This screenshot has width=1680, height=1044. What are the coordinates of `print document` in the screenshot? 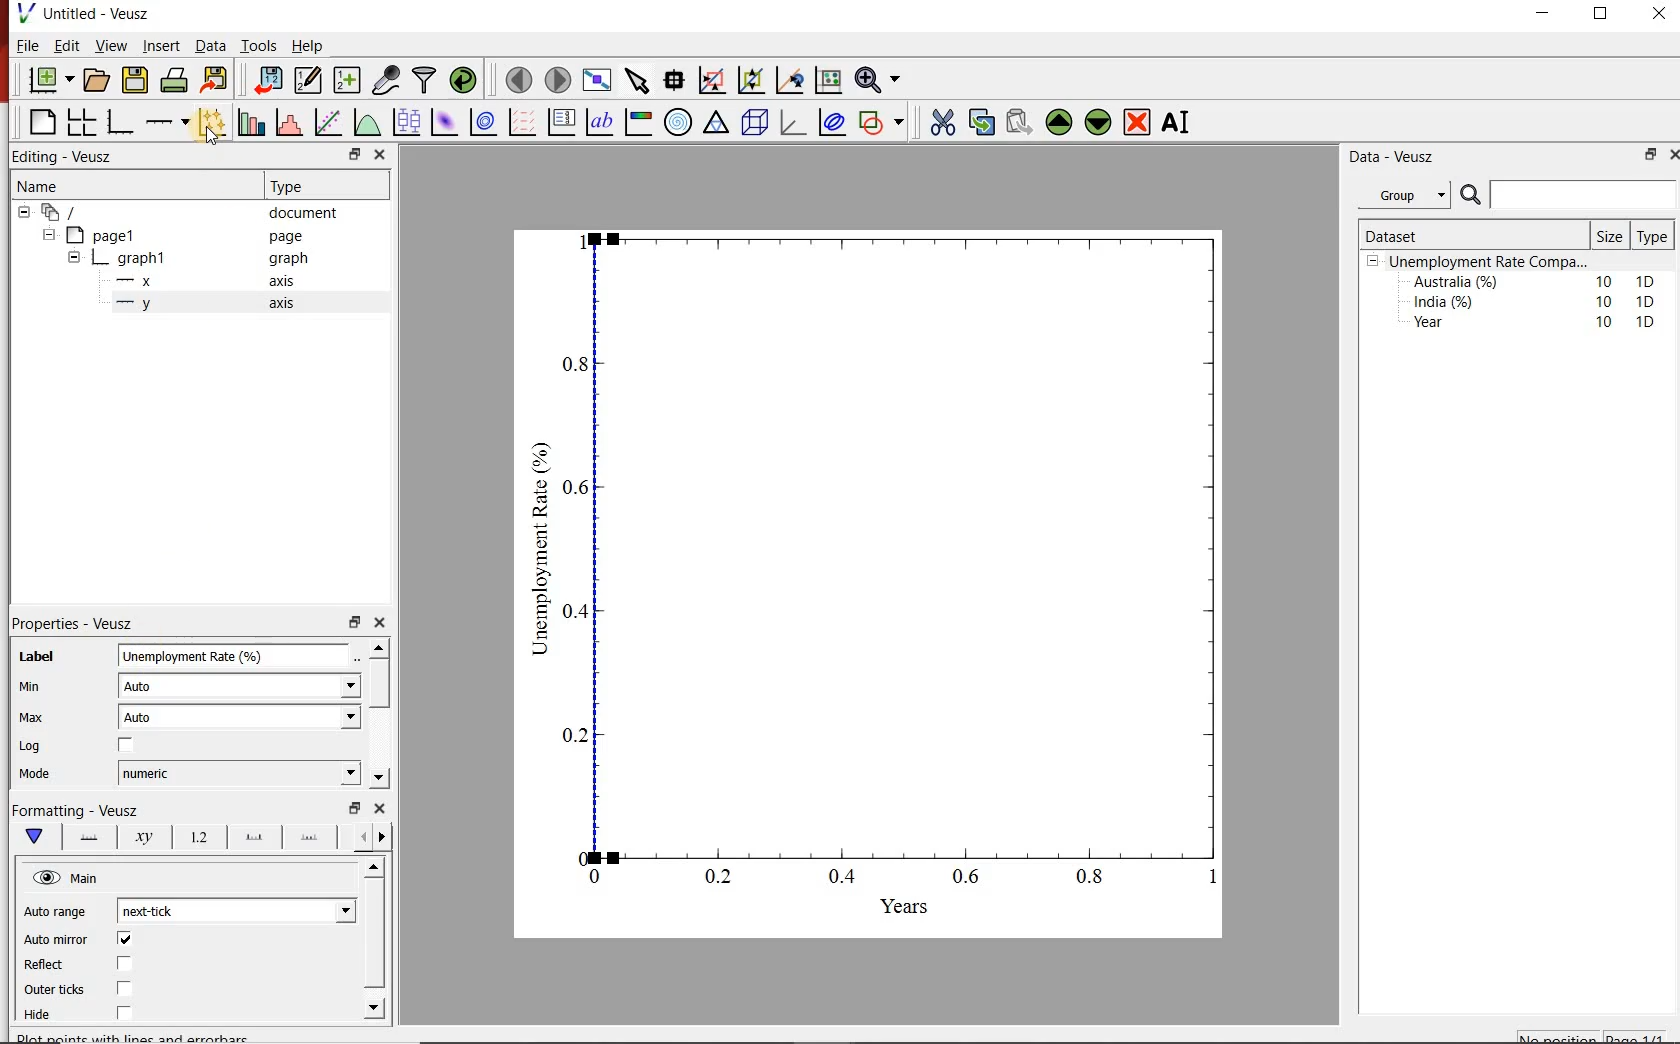 It's located at (174, 78).